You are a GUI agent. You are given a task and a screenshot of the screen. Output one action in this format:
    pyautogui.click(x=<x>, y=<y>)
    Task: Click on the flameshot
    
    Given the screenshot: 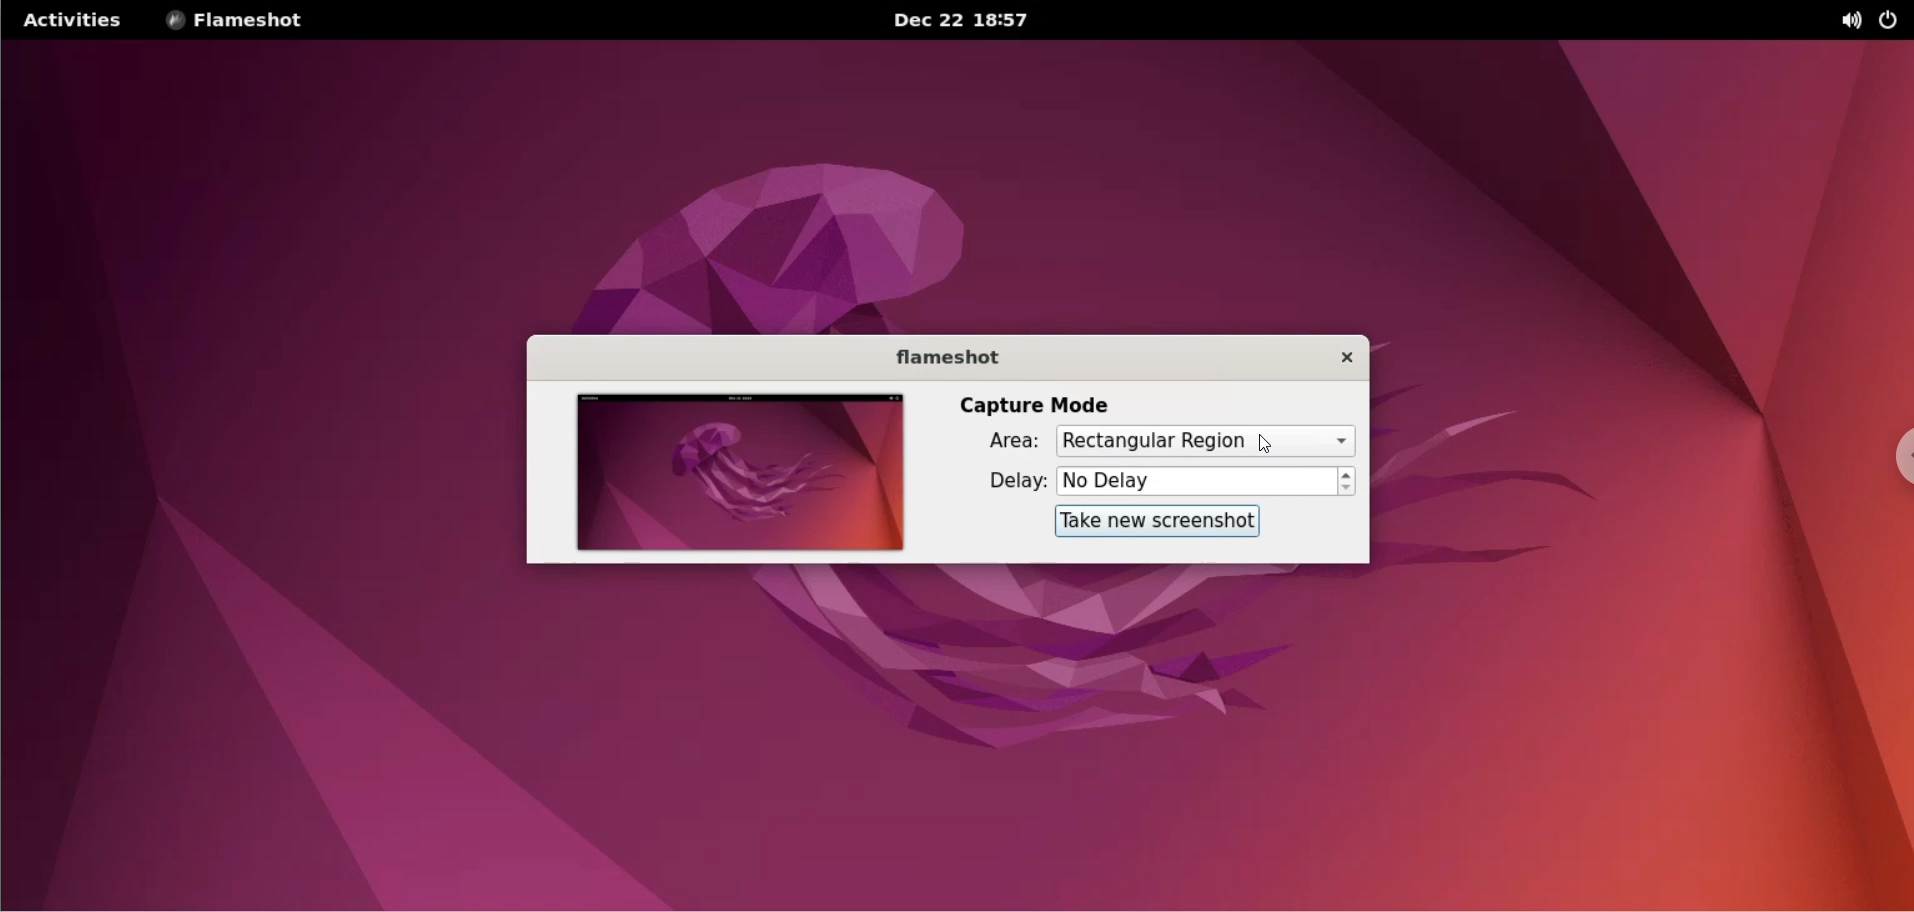 What is the action you would take?
    pyautogui.click(x=935, y=356)
    